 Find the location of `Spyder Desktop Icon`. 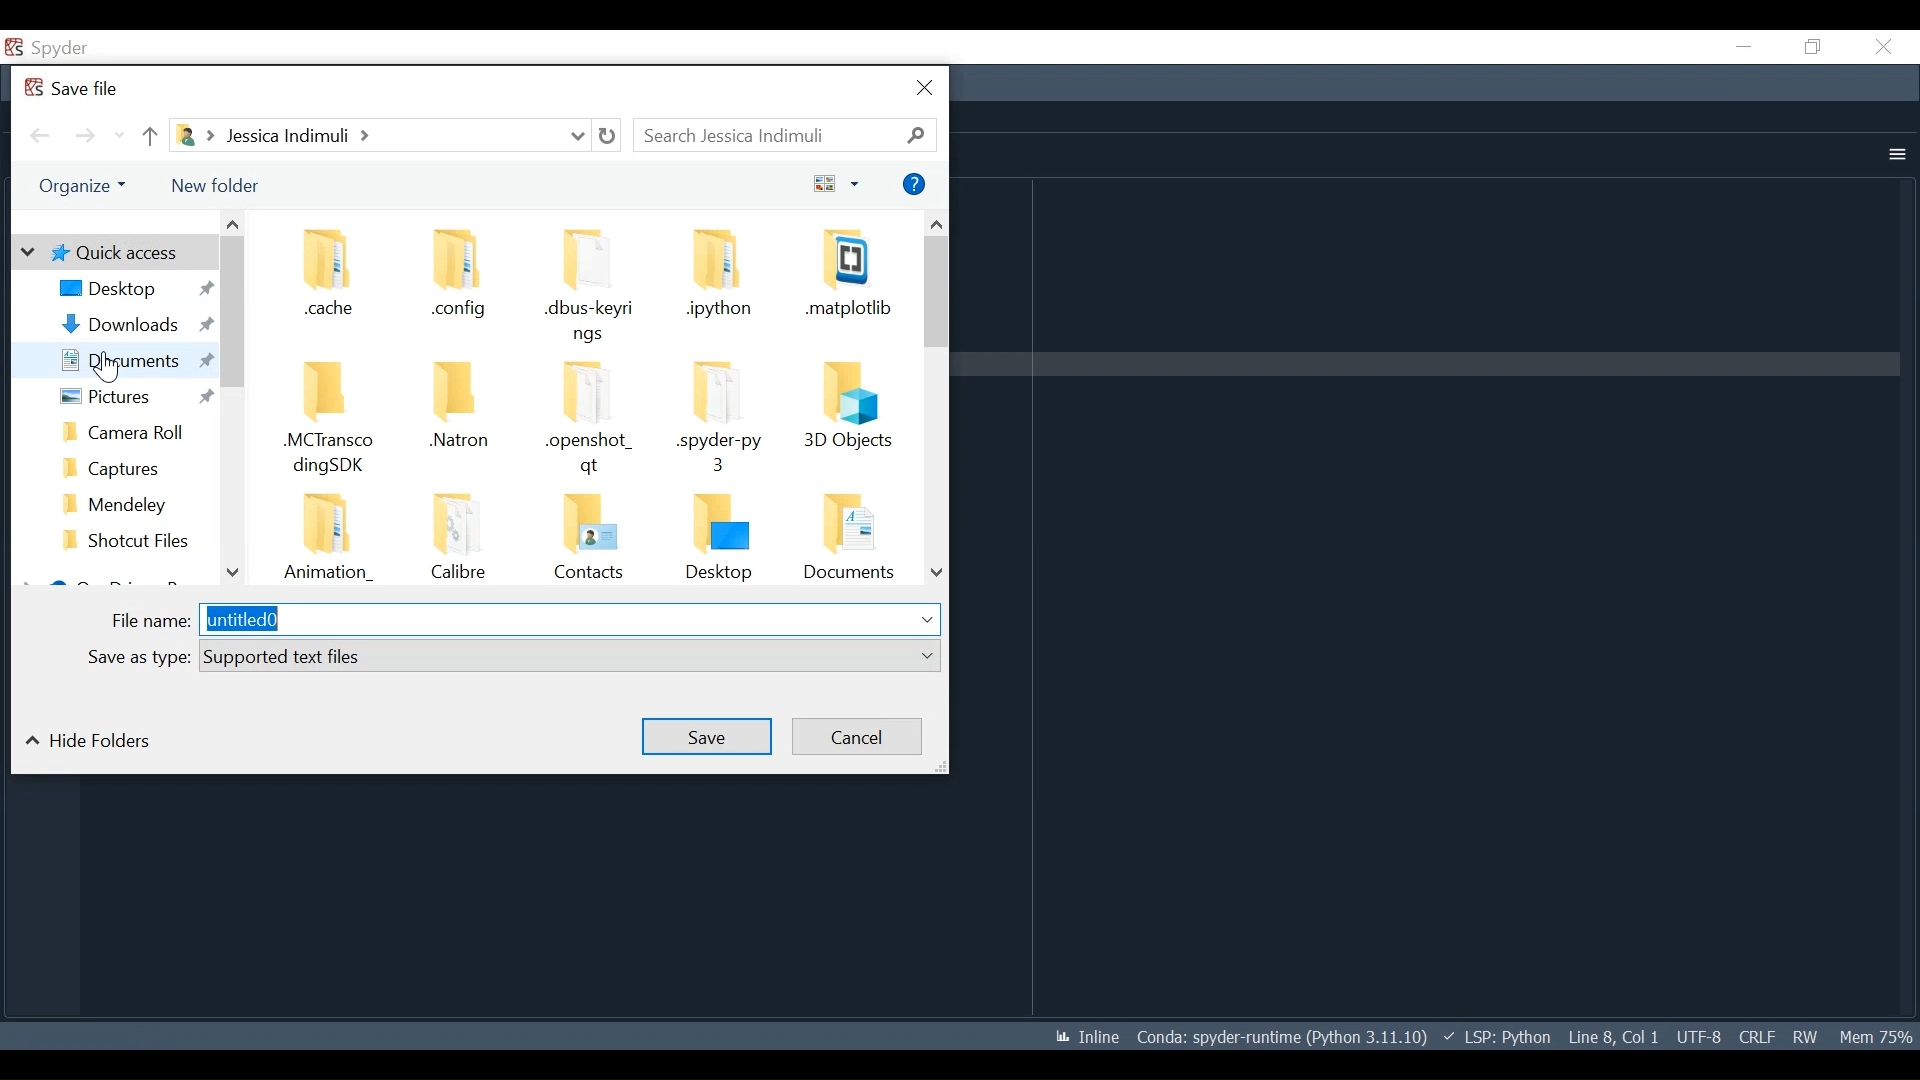

Spyder Desktop Icon is located at coordinates (12, 49).